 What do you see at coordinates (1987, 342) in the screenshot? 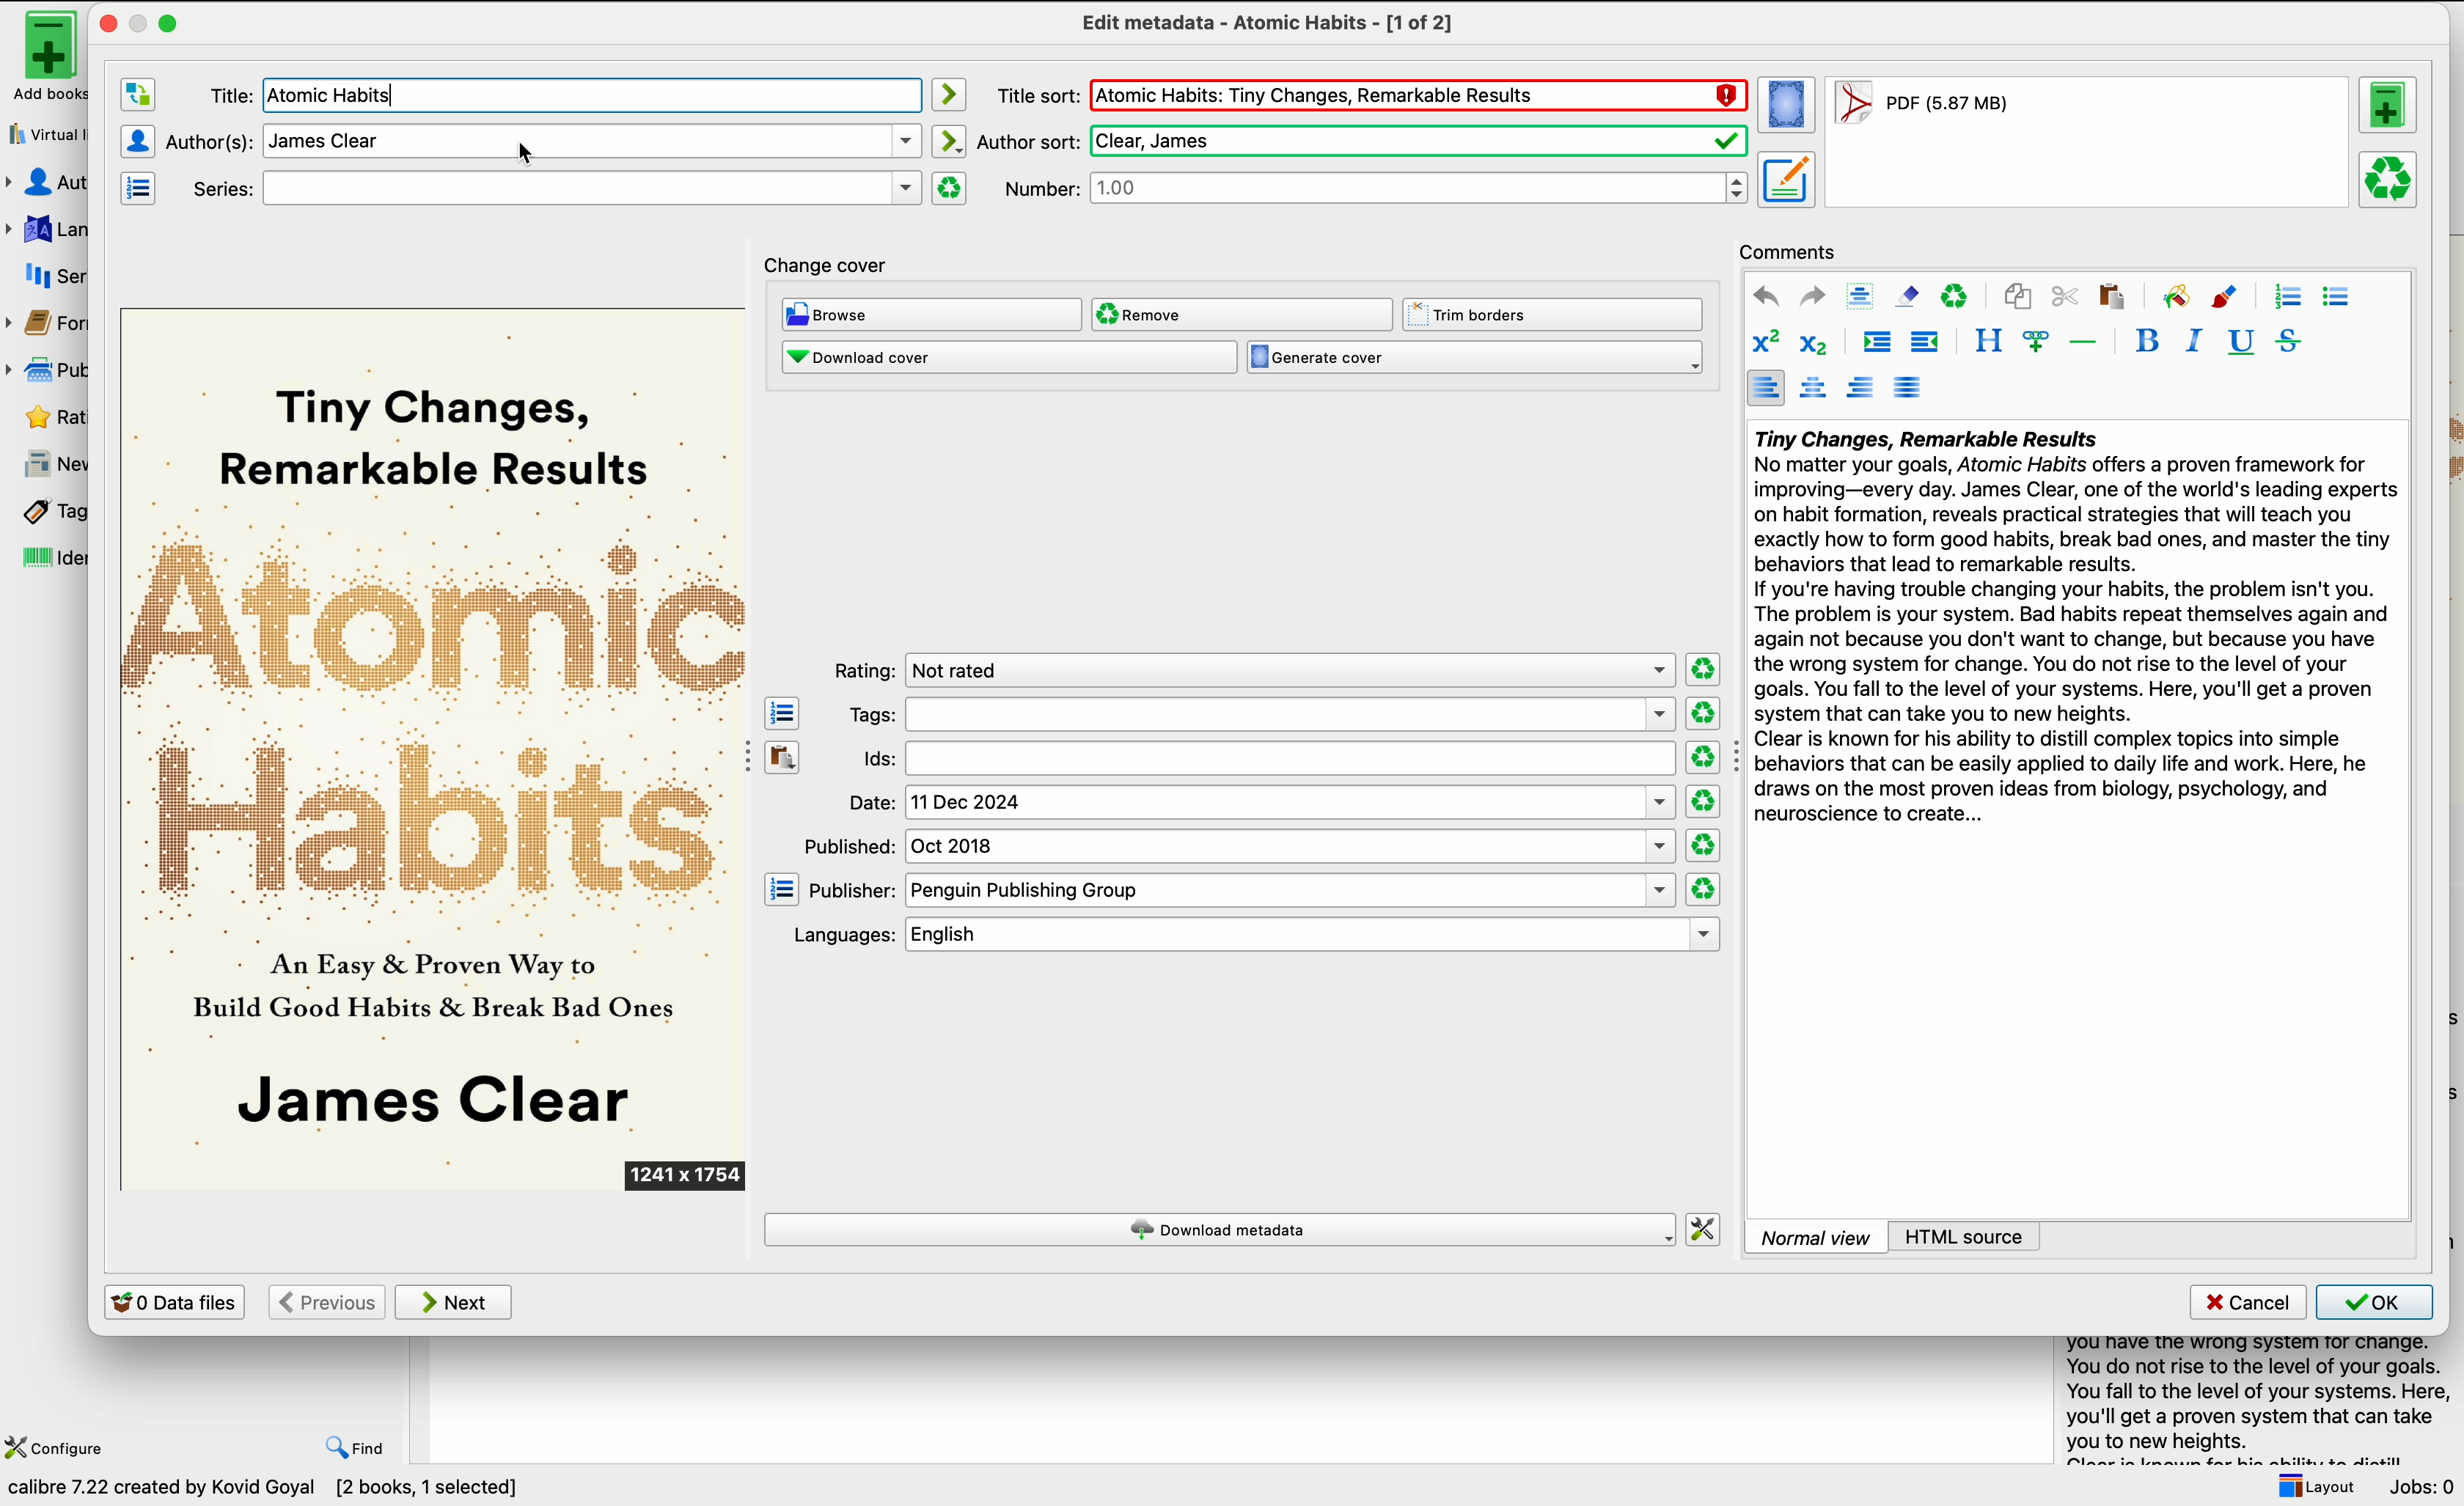
I see `style the selected text block` at bounding box center [1987, 342].